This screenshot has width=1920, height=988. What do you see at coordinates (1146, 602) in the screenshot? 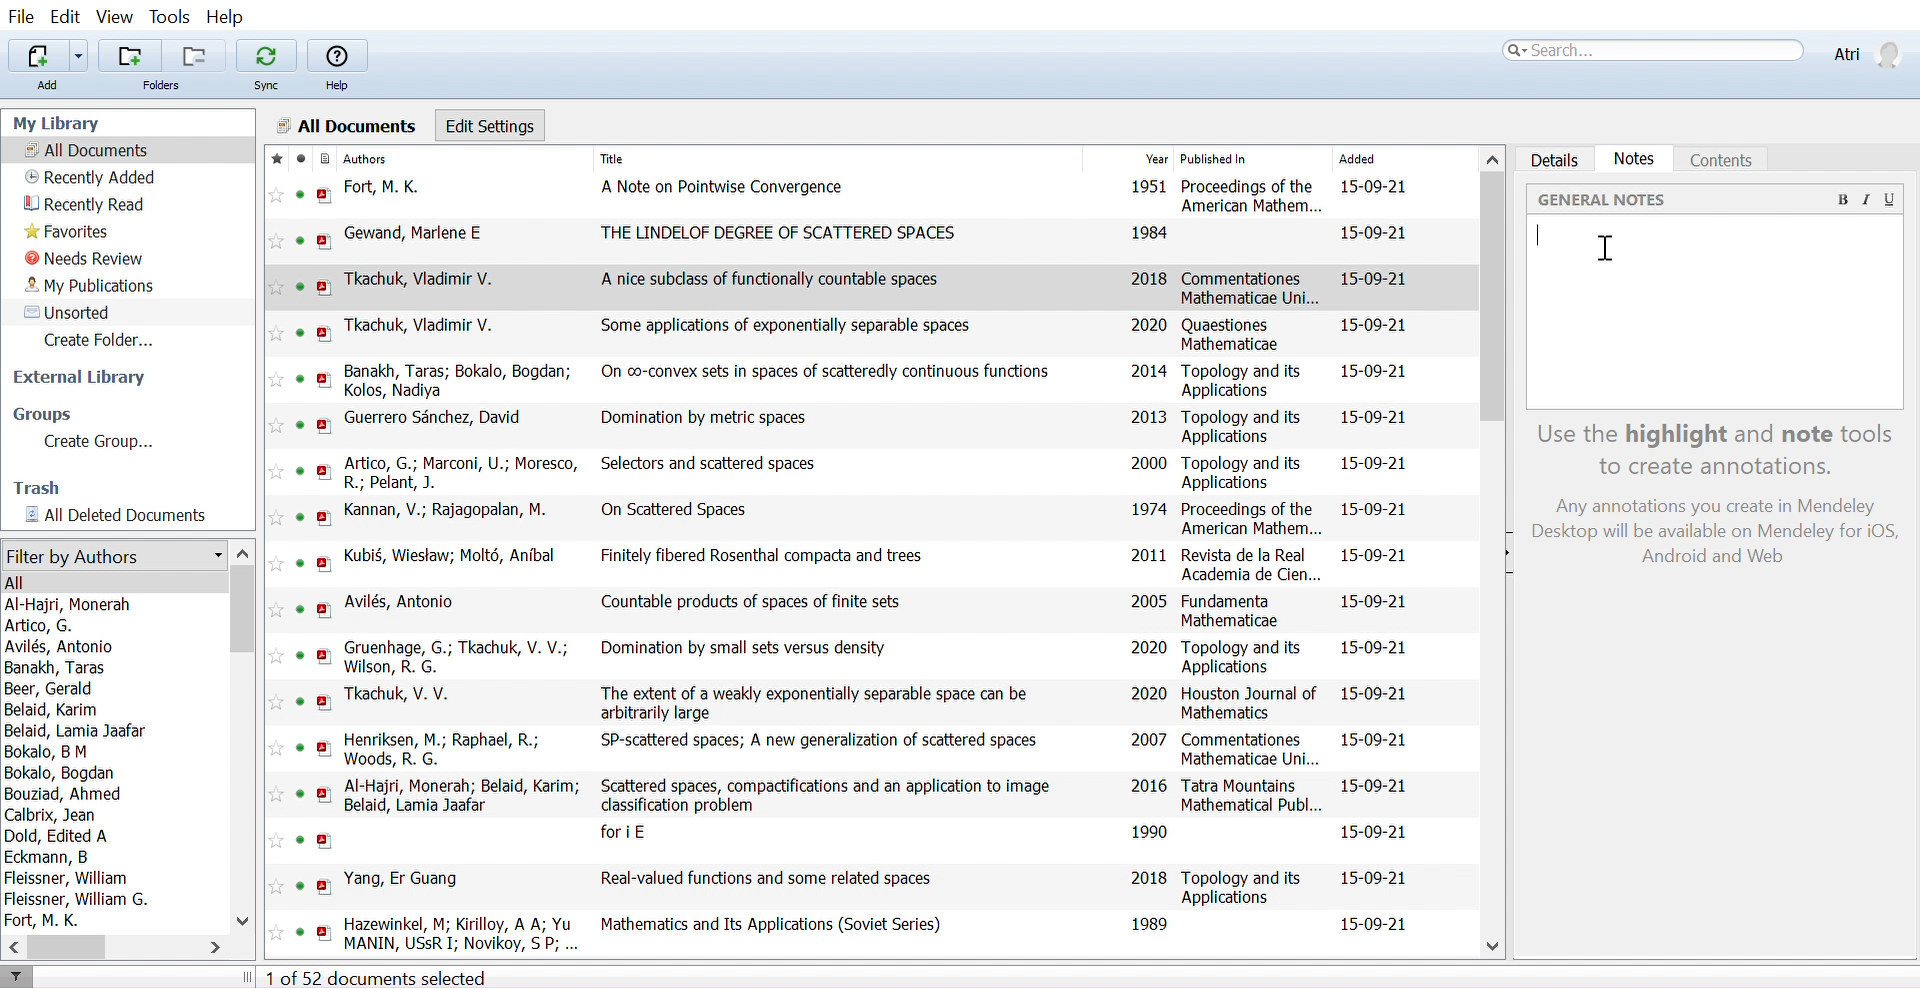
I see `2005` at bounding box center [1146, 602].